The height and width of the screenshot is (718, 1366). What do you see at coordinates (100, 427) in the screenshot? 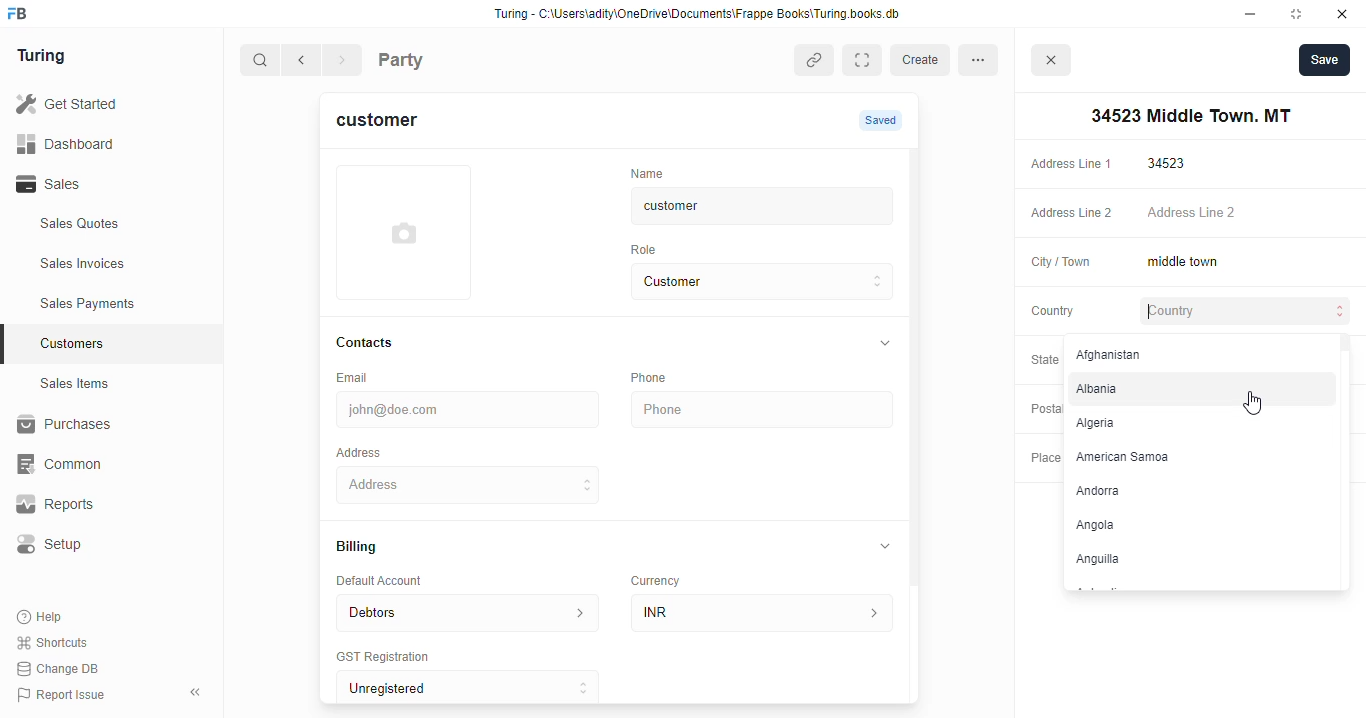
I see `Purchases` at bounding box center [100, 427].